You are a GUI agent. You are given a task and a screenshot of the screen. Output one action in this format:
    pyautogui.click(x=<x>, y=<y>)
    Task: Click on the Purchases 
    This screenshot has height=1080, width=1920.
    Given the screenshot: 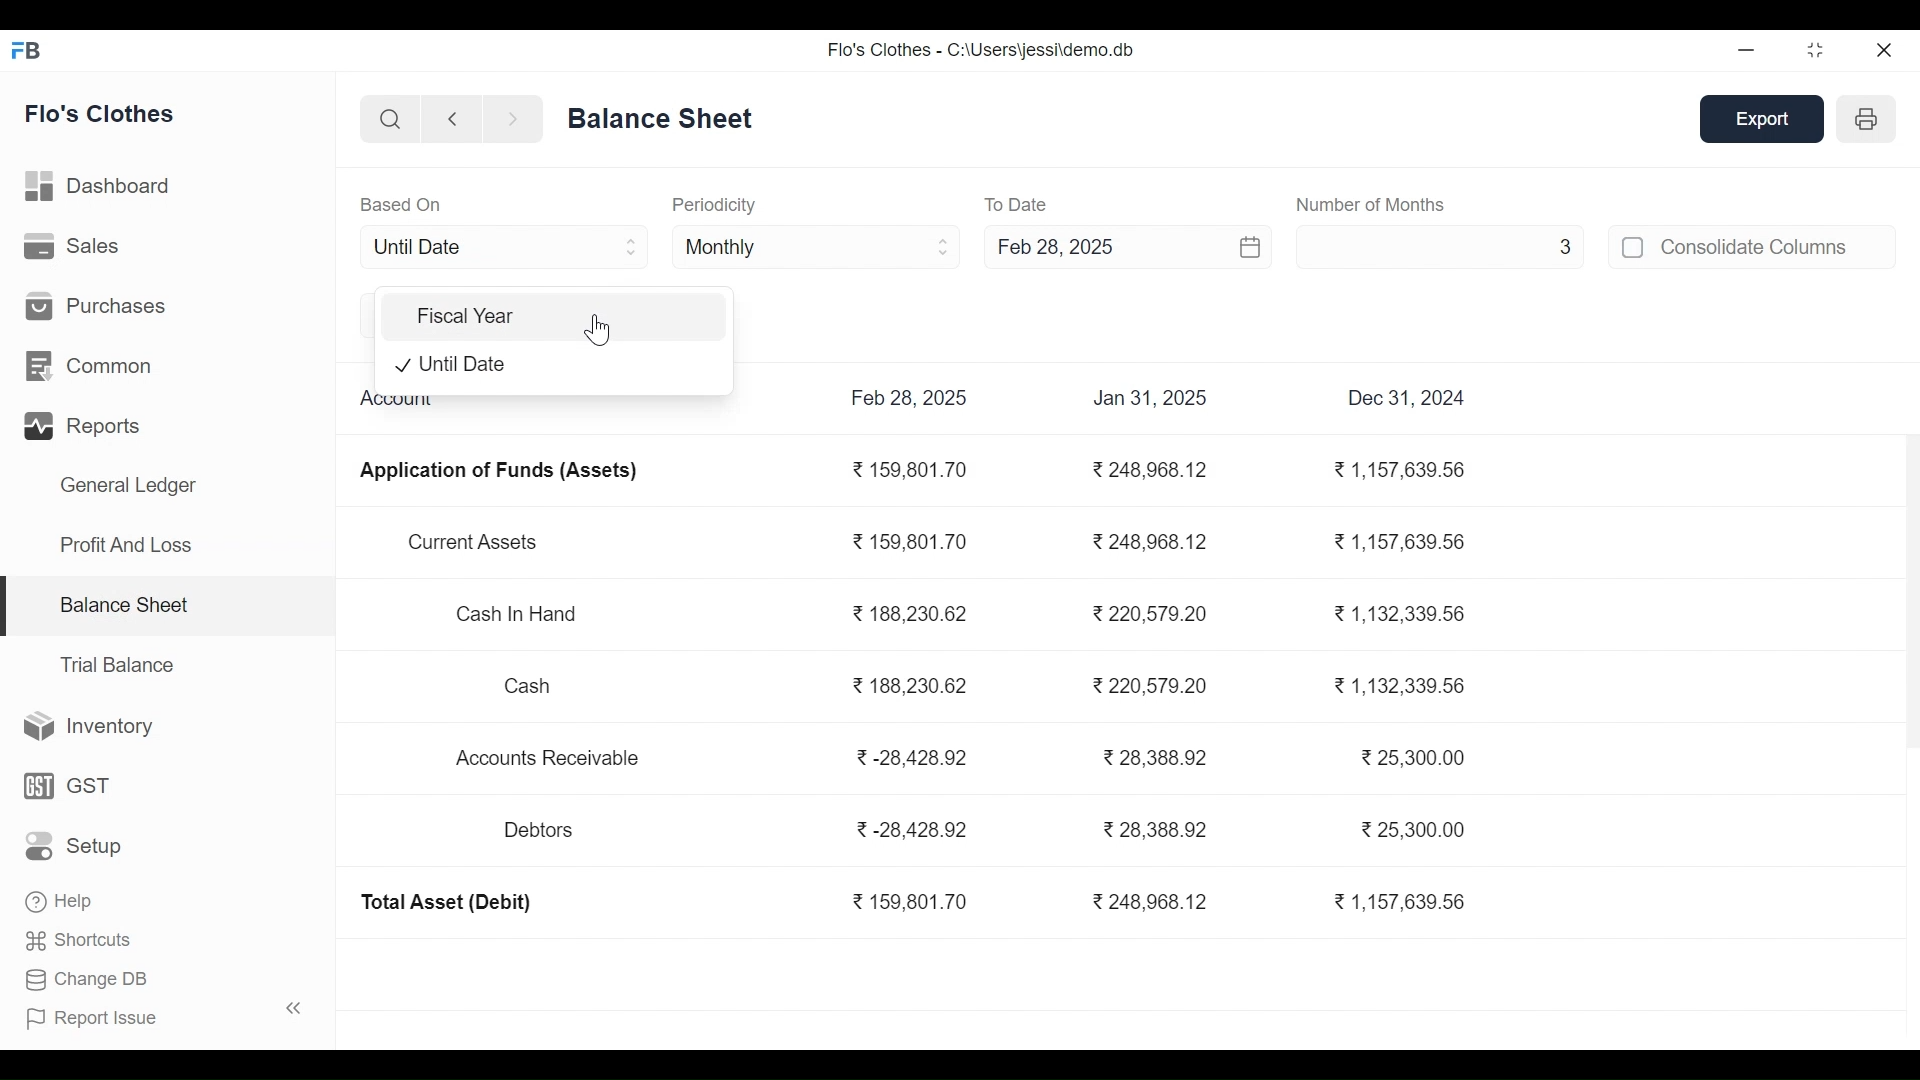 What is the action you would take?
    pyautogui.click(x=96, y=304)
    